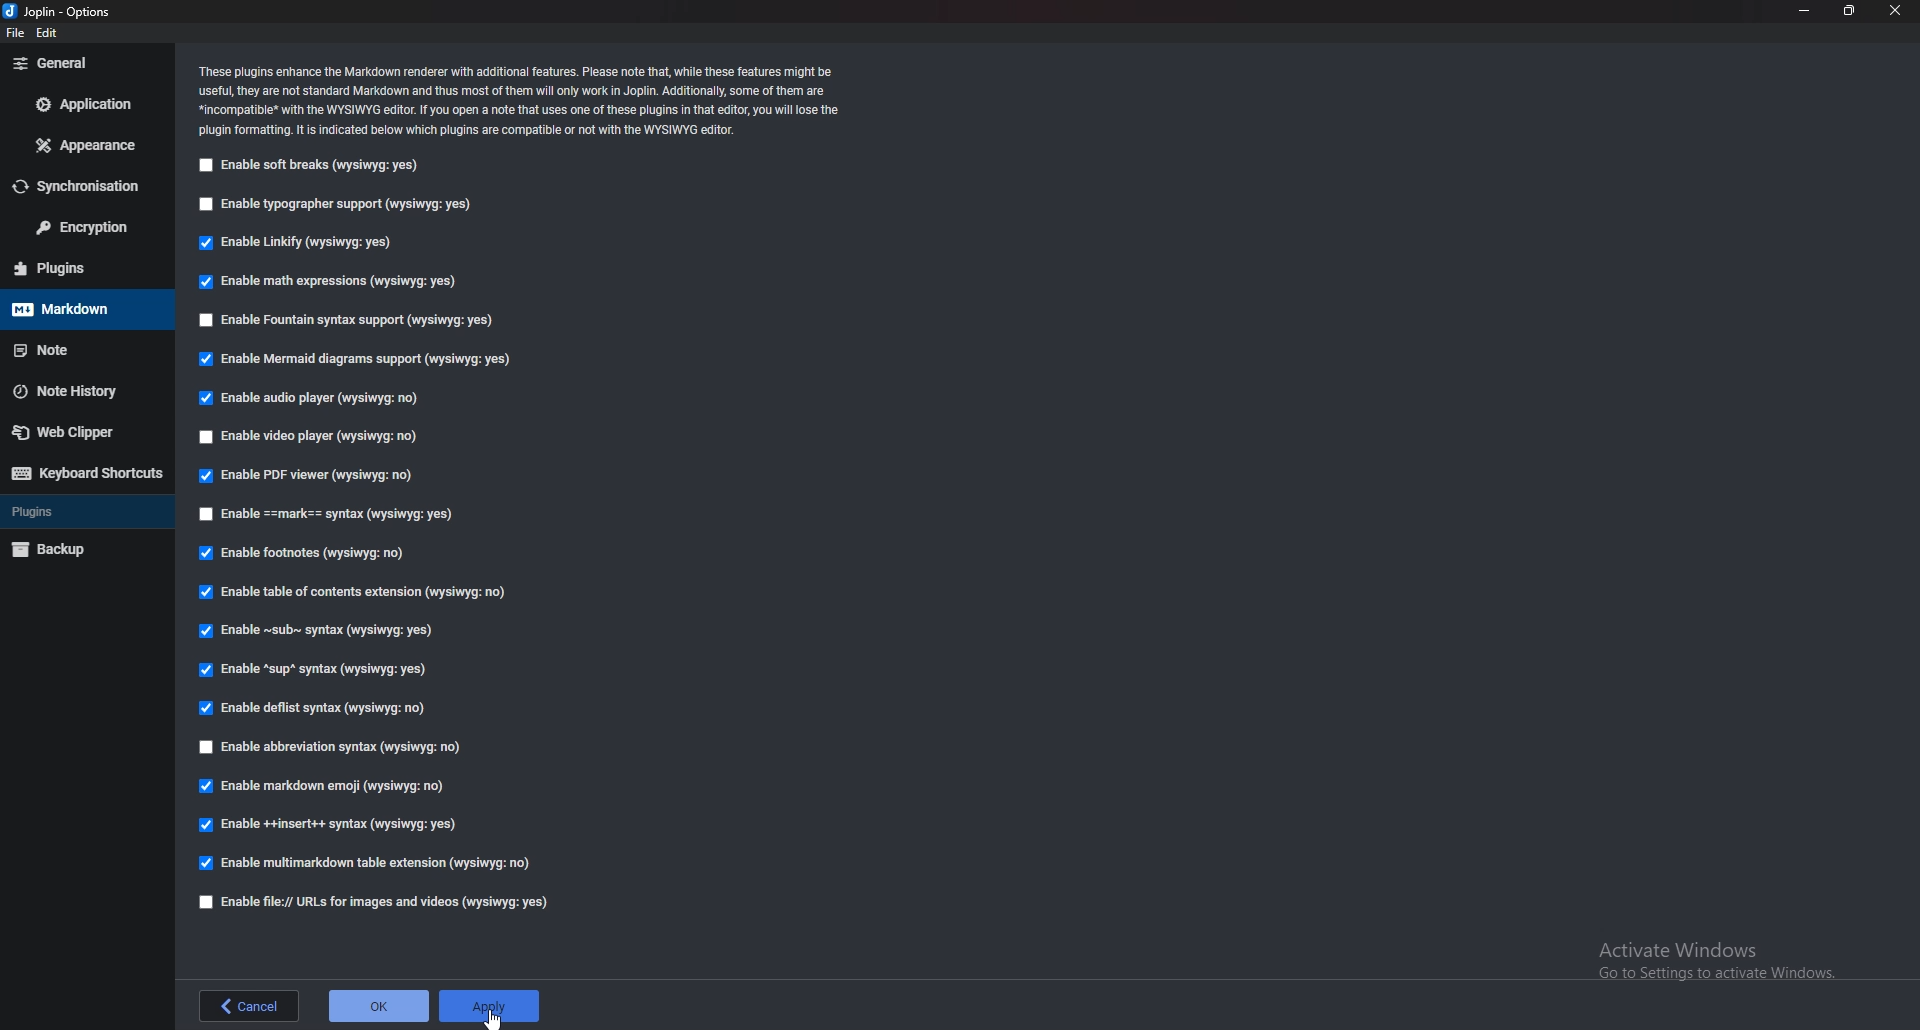 The width and height of the screenshot is (1920, 1030). I want to click on file, so click(19, 30).